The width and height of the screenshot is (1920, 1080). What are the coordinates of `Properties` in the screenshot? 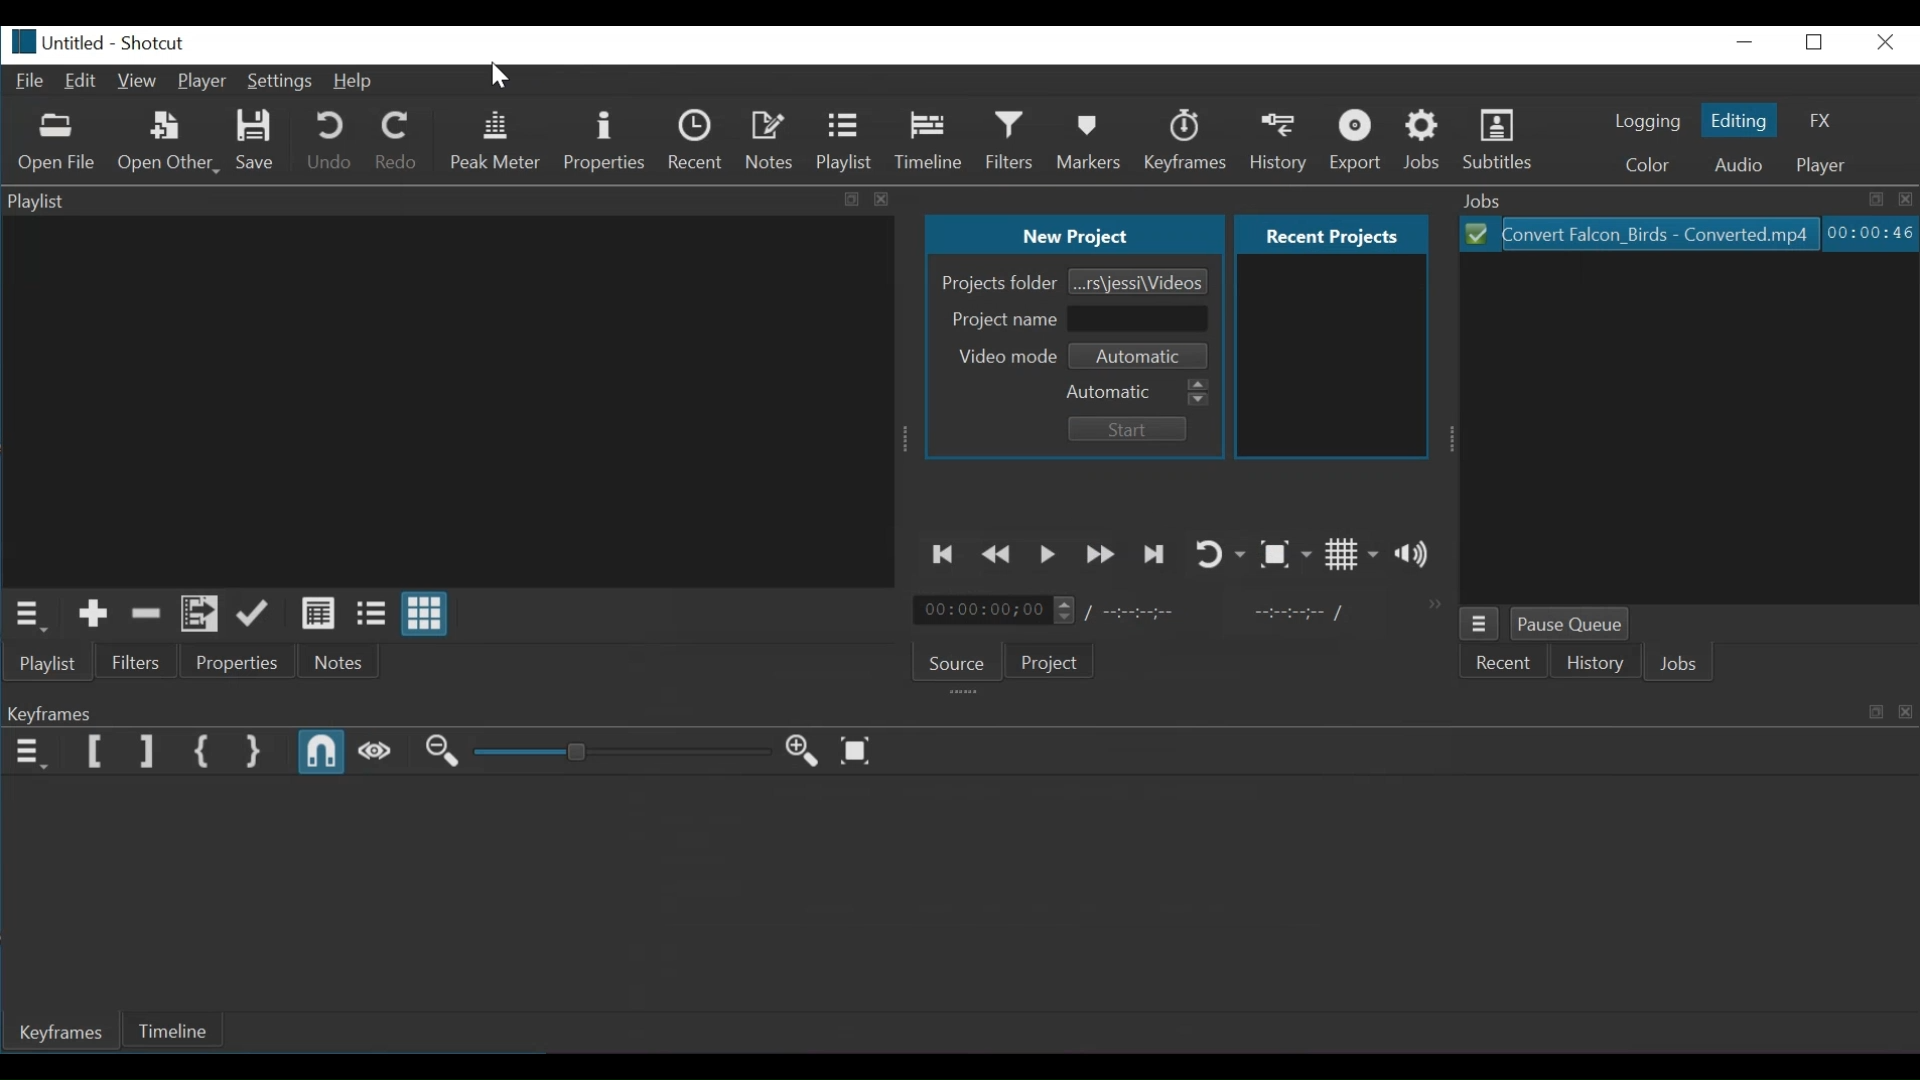 It's located at (236, 662).